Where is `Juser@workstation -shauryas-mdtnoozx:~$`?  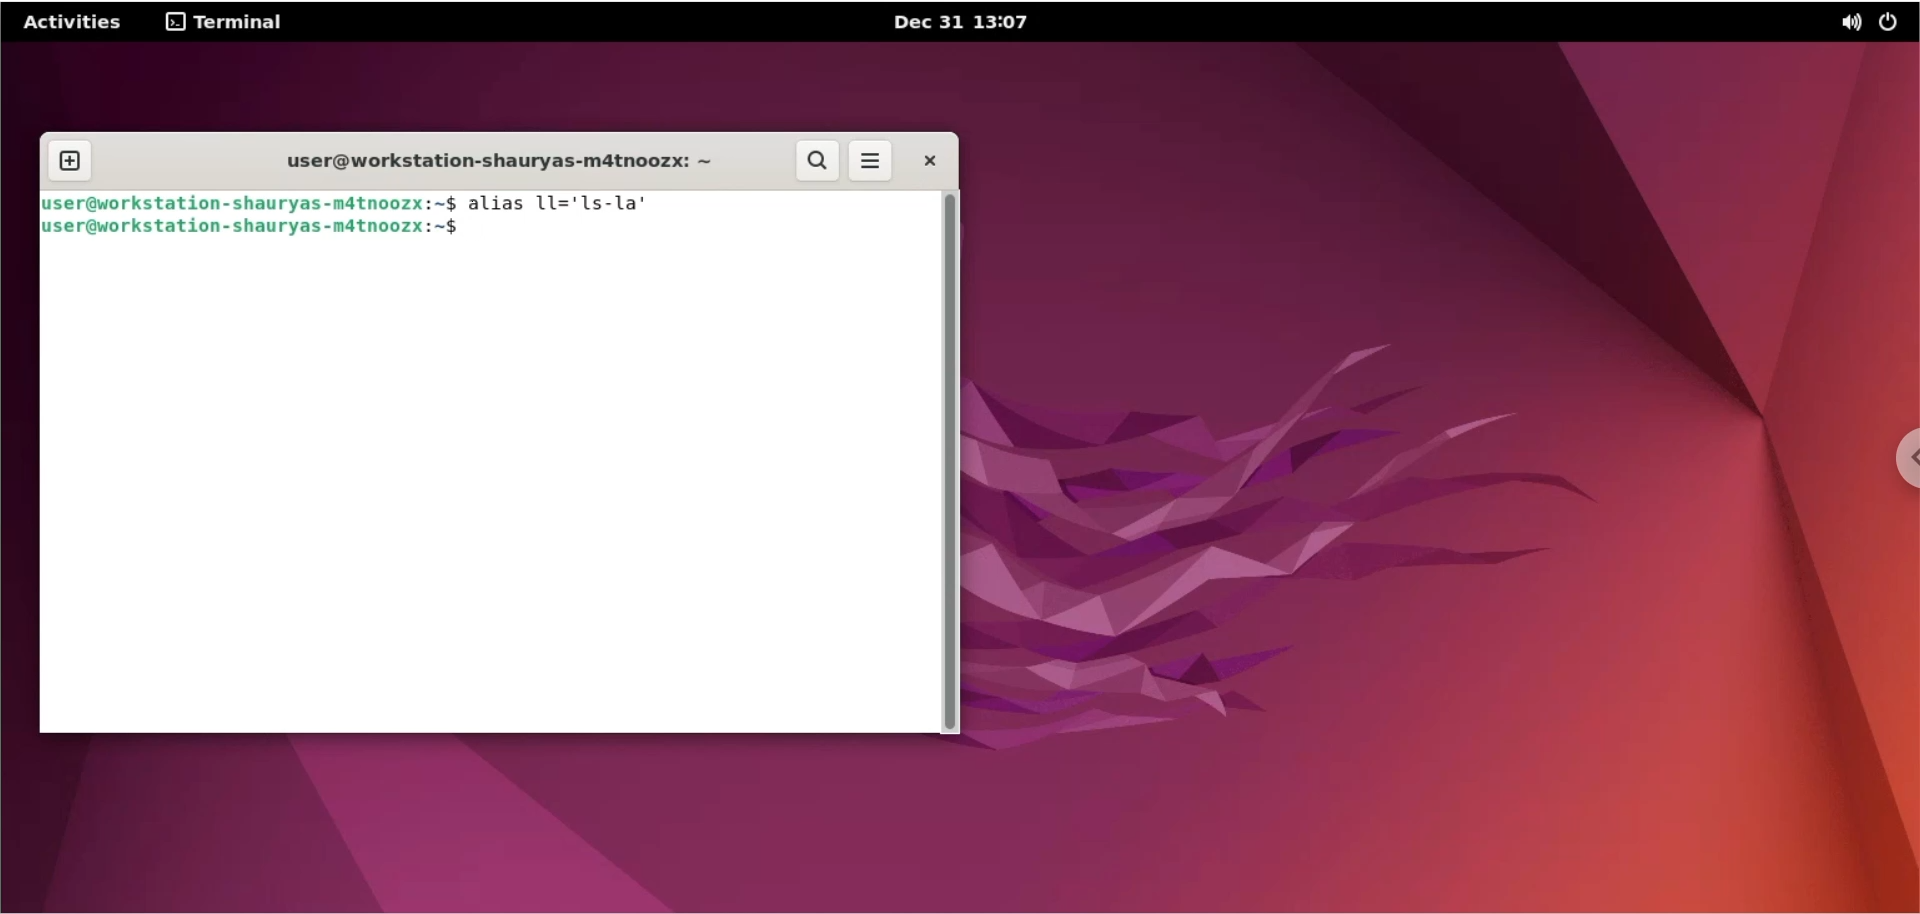 Juser@workstation -shauryas-mdtnoozx:~$ is located at coordinates (257, 227).